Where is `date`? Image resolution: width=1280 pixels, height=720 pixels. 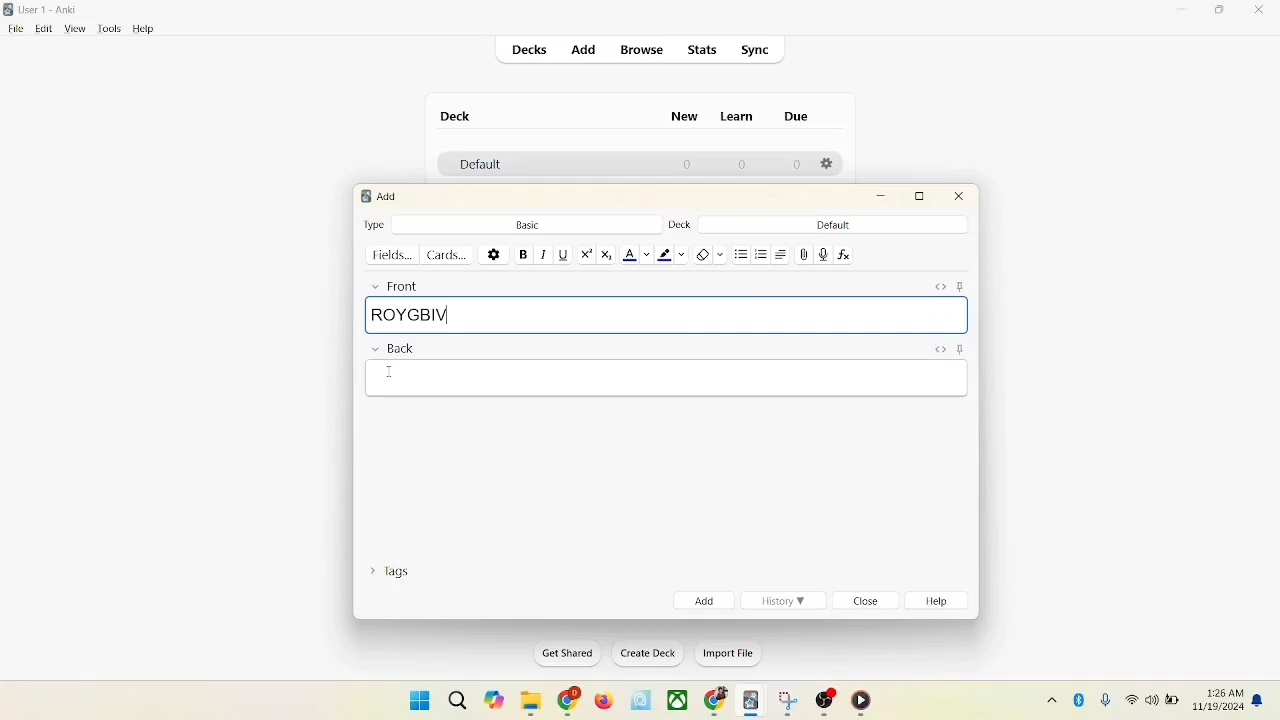
date is located at coordinates (1220, 708).